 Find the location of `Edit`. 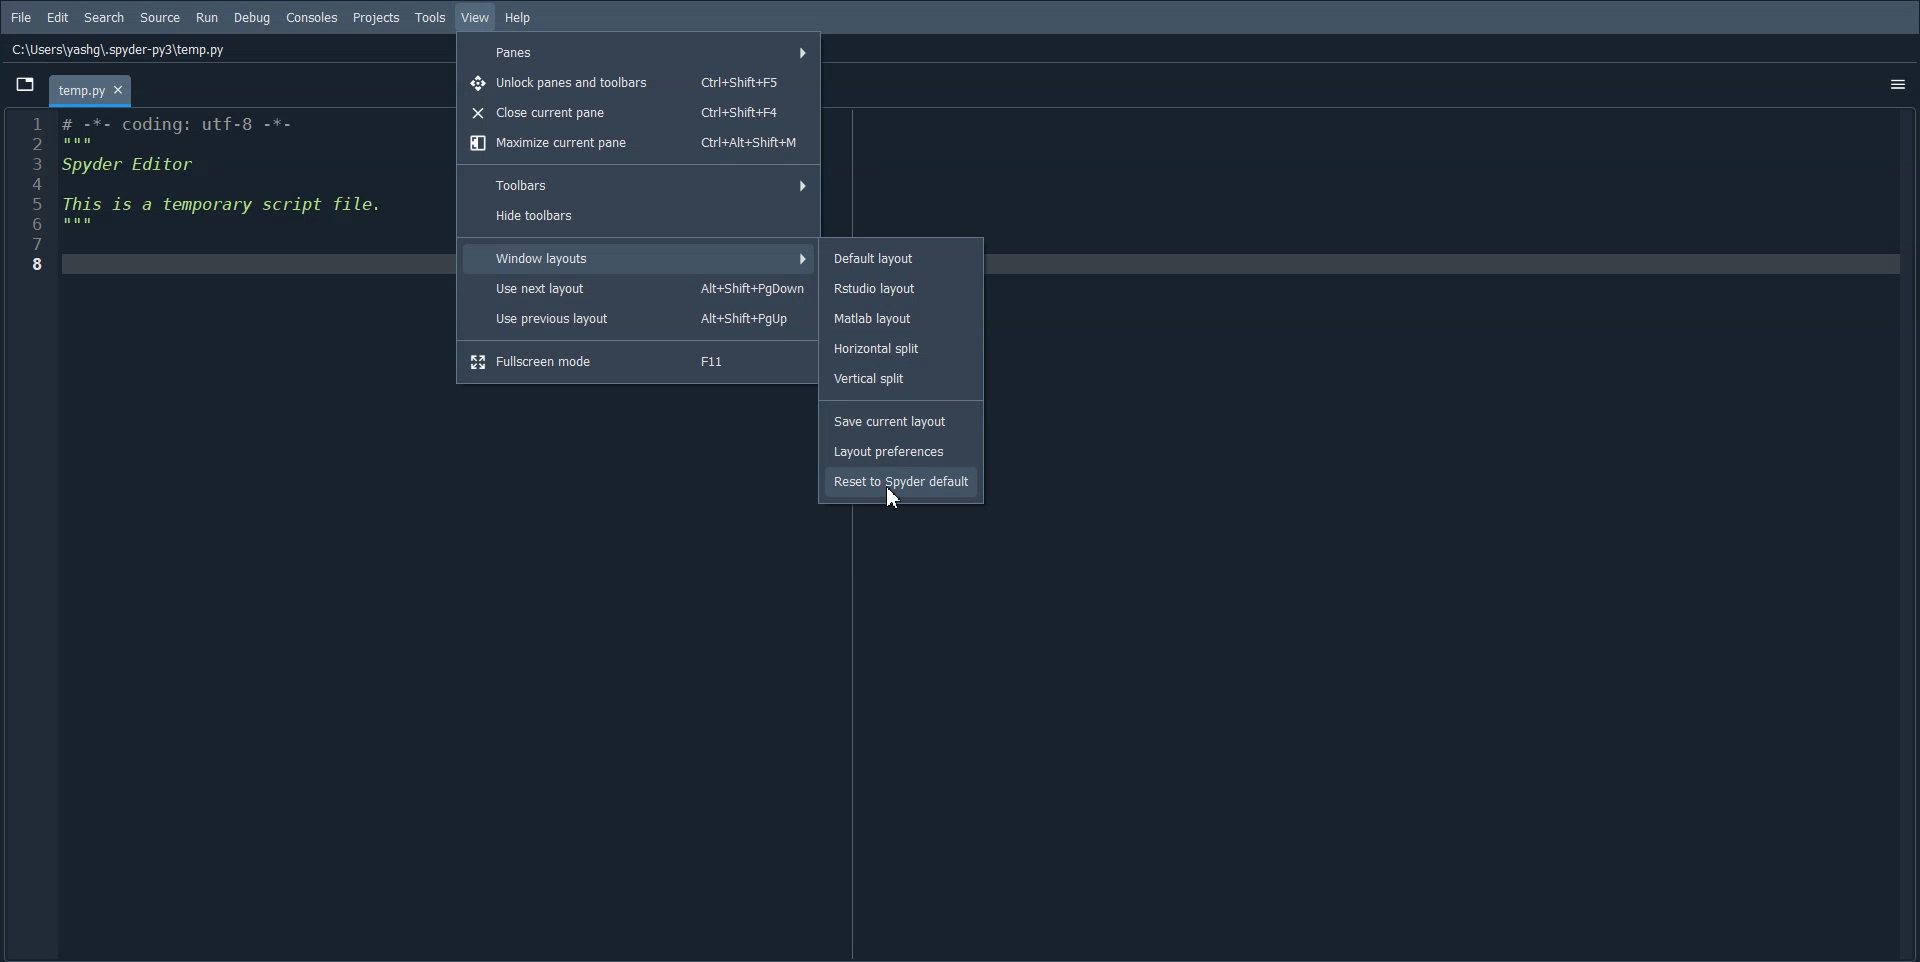

Edit is located at coordinates (58, 17).